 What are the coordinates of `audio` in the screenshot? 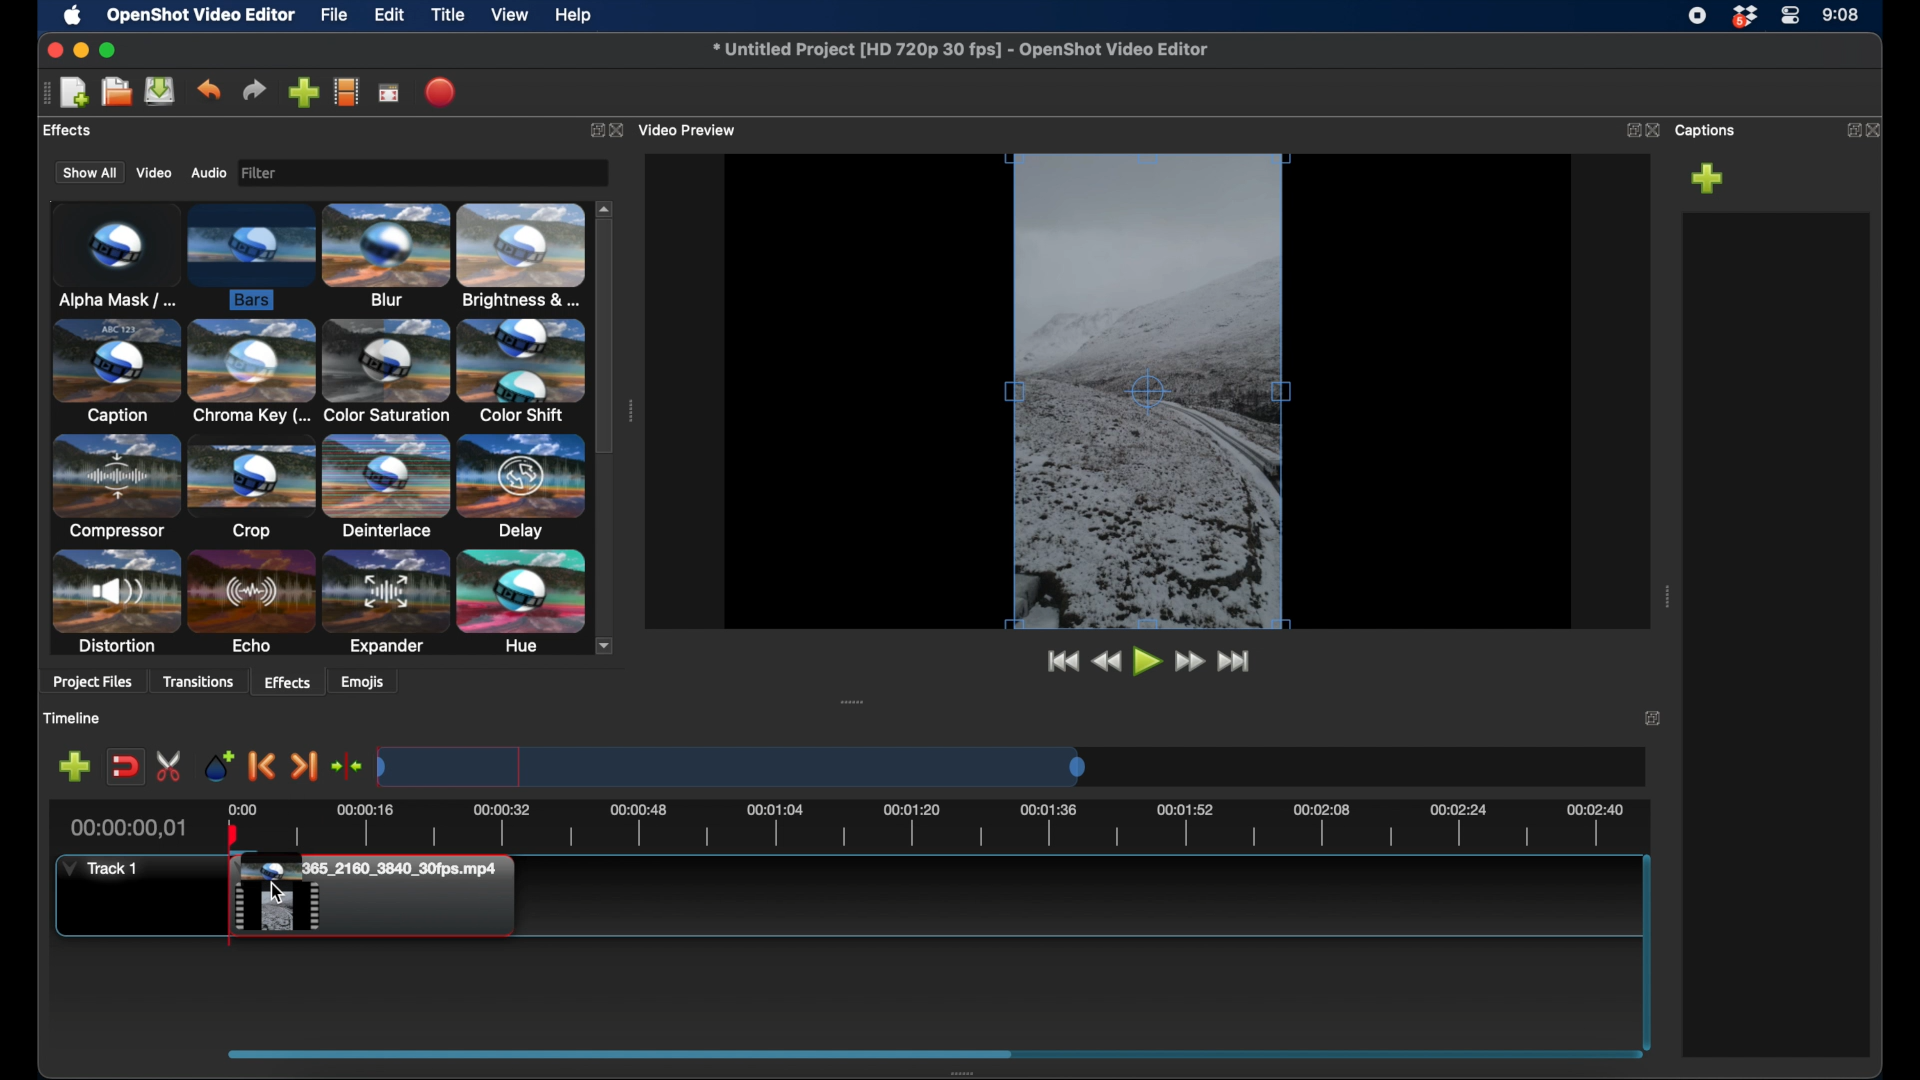 It's located at (208, 173).